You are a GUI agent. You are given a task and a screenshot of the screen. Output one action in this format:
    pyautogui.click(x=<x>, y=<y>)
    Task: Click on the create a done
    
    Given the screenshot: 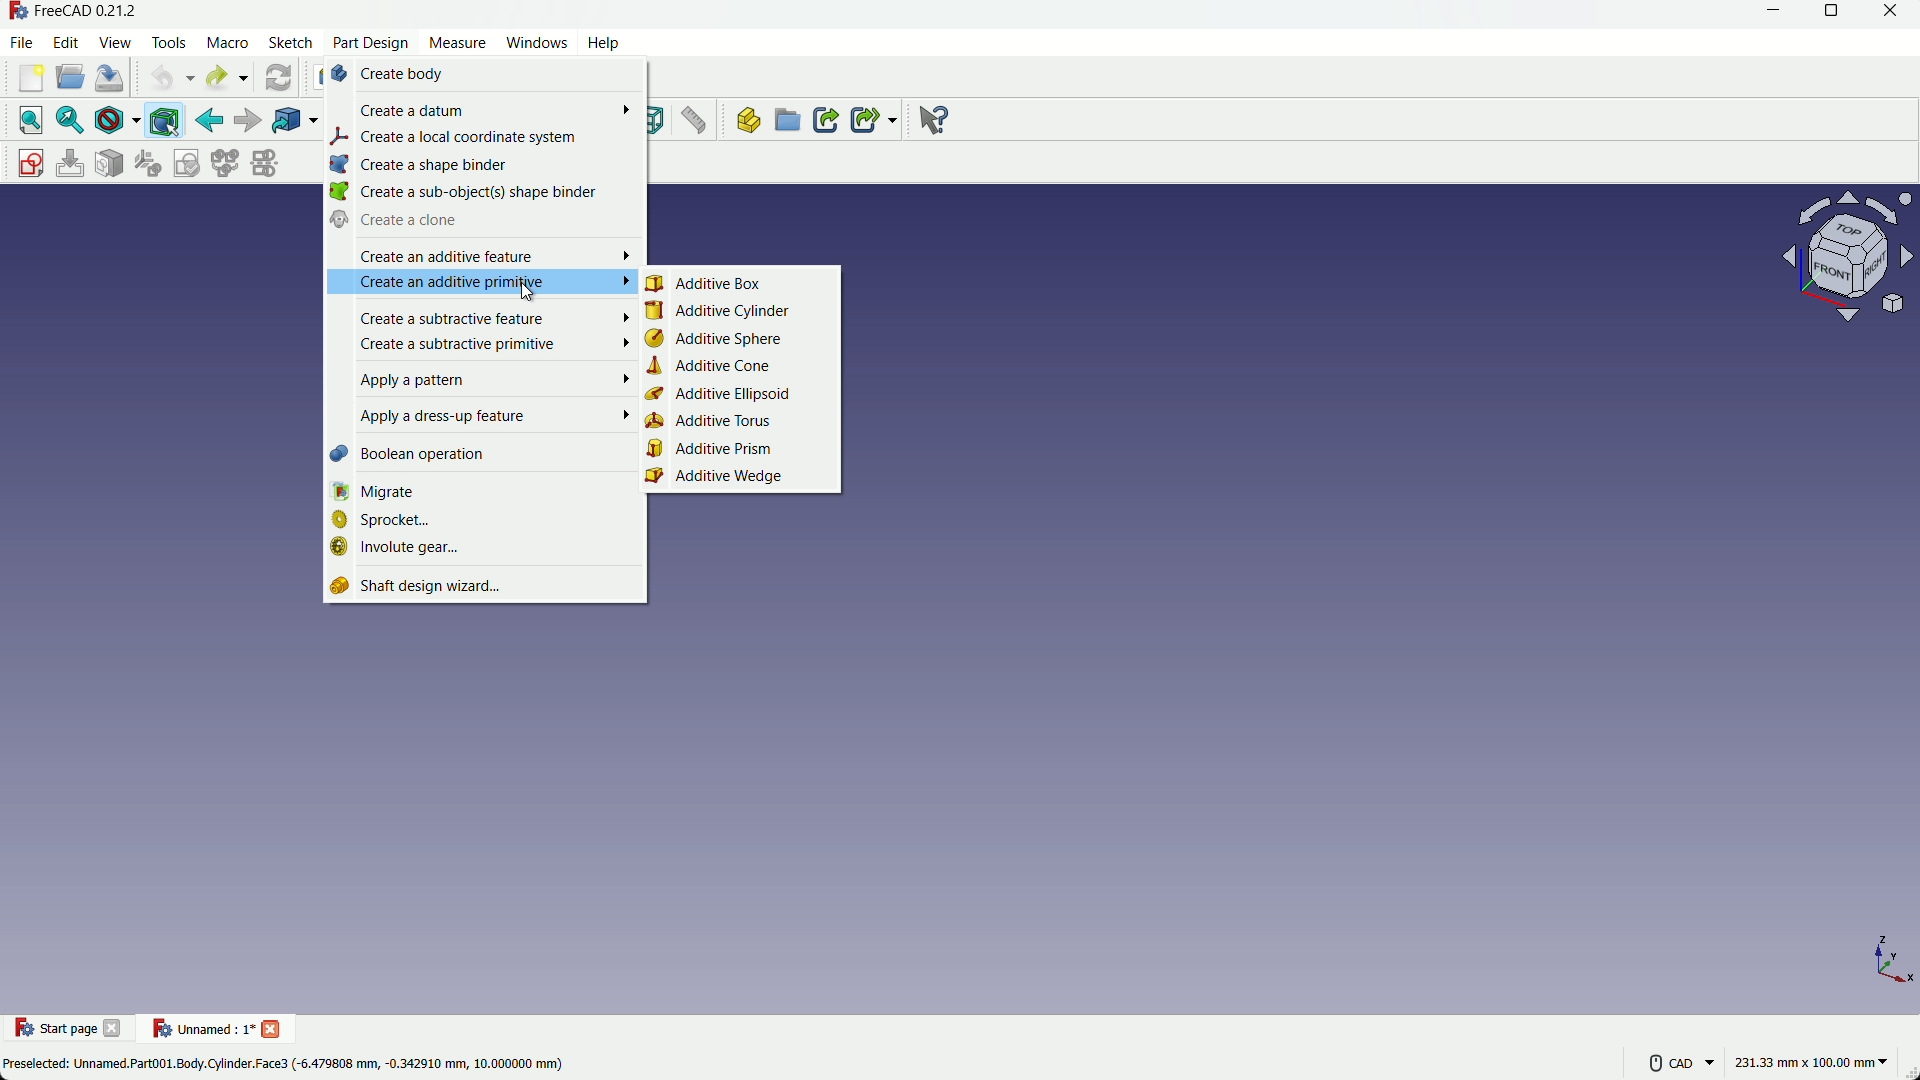 What is the action you would take?
    pyautogui.click(x=483, y=223)
    